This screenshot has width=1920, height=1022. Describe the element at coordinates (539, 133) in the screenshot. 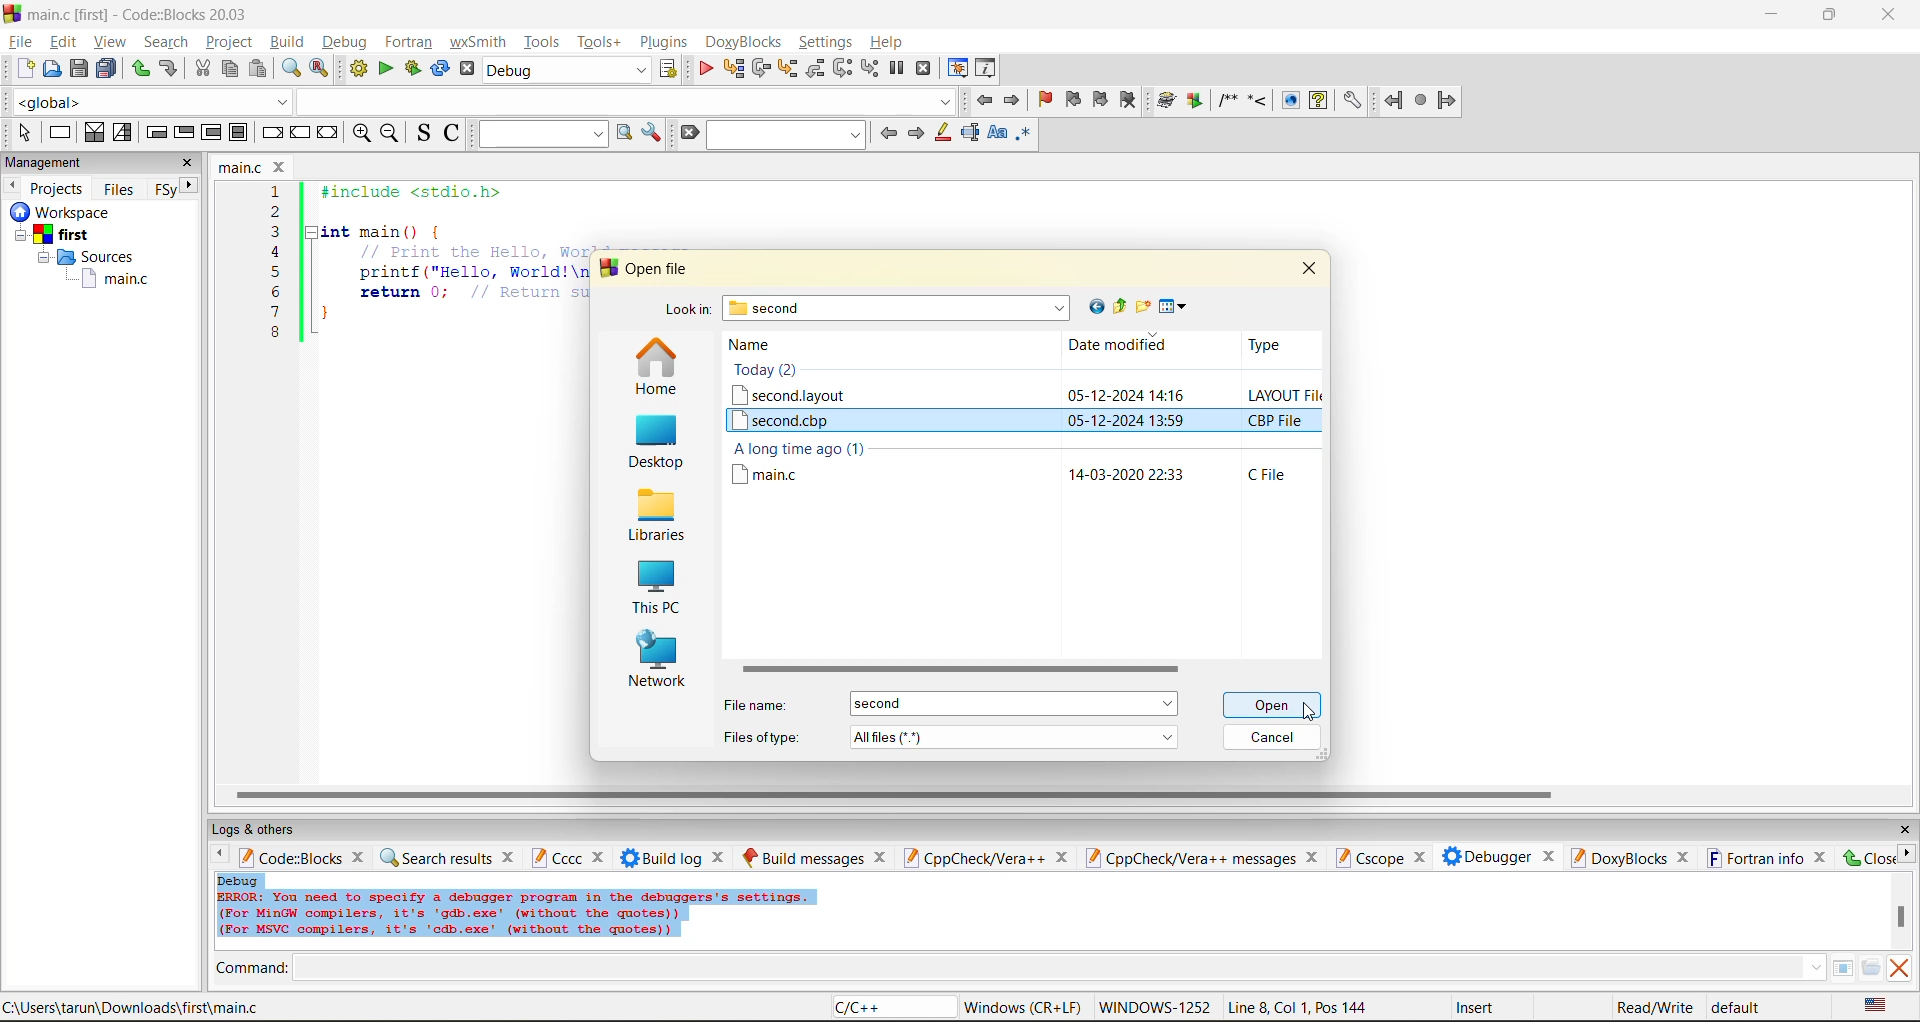

I see `text to search` at that location.